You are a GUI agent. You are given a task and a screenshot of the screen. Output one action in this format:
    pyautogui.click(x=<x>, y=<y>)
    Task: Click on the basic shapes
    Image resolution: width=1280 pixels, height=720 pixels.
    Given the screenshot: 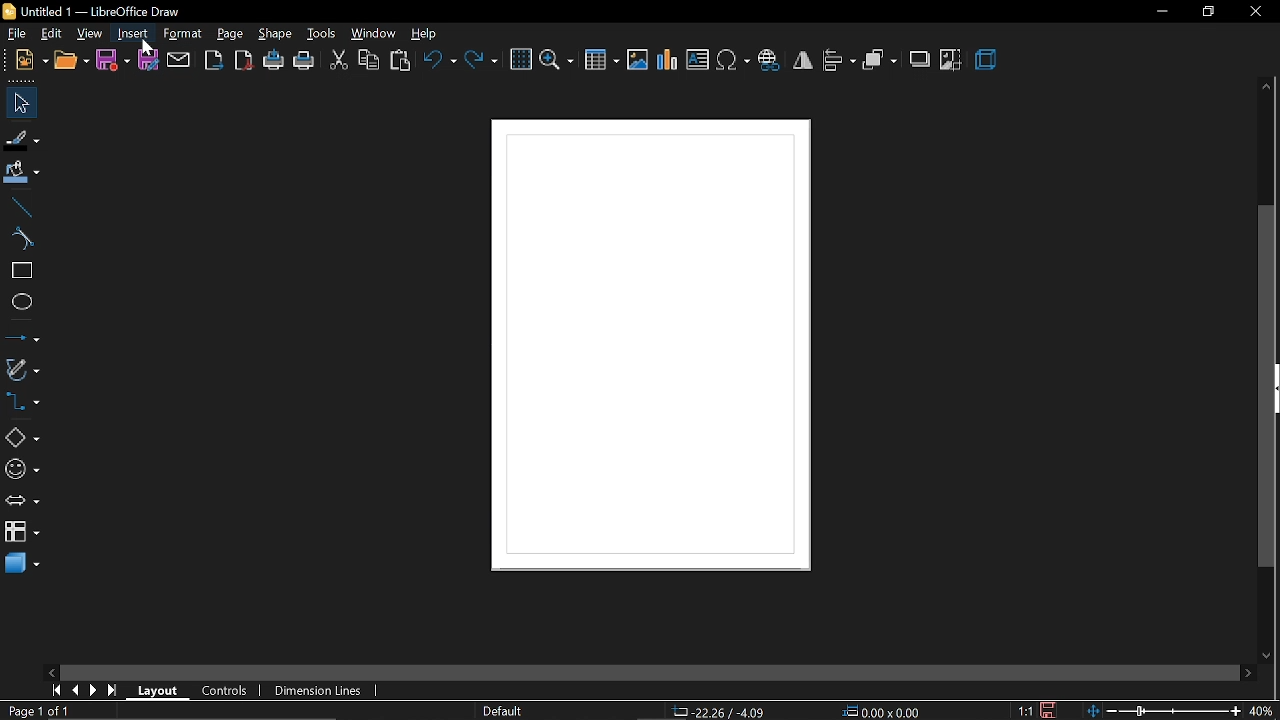 What is the action you would take?
    pyautogui.click(x=20, y=437)
    